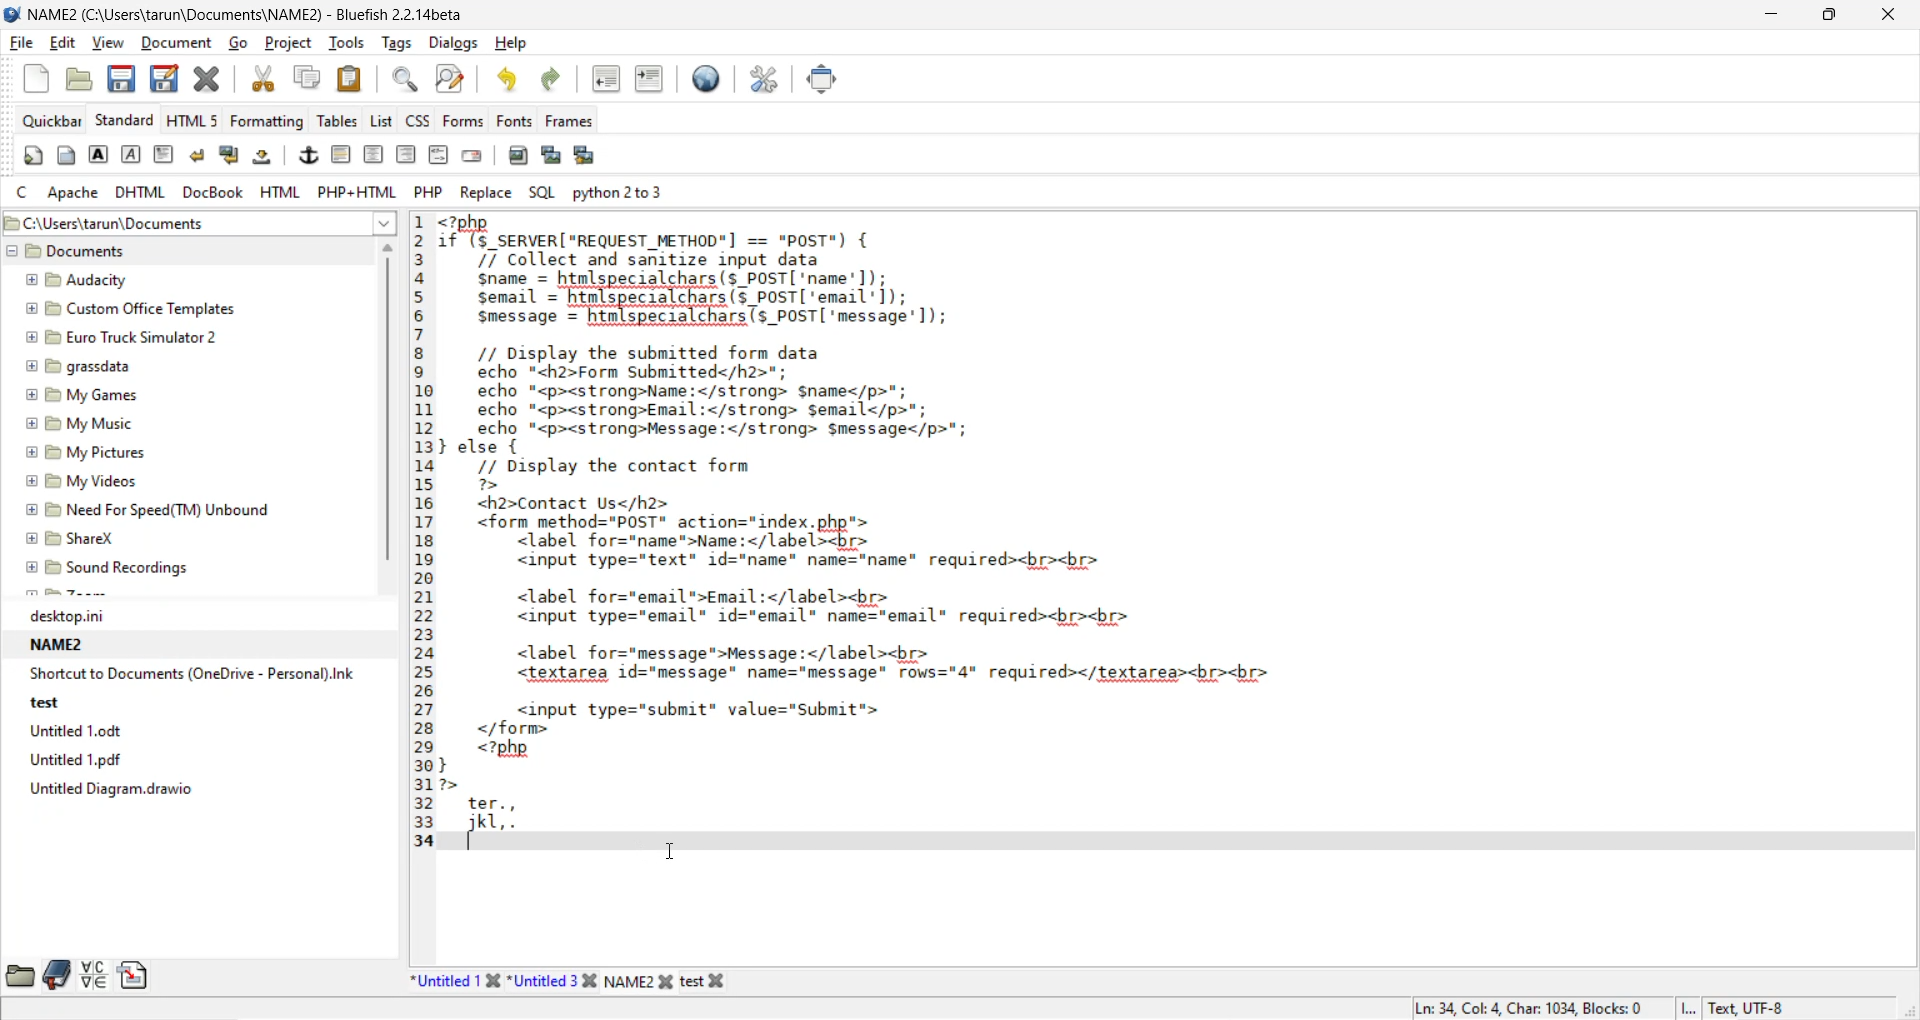 The image size is (1920, 1020). I want to click on strong, so click(99, 155).